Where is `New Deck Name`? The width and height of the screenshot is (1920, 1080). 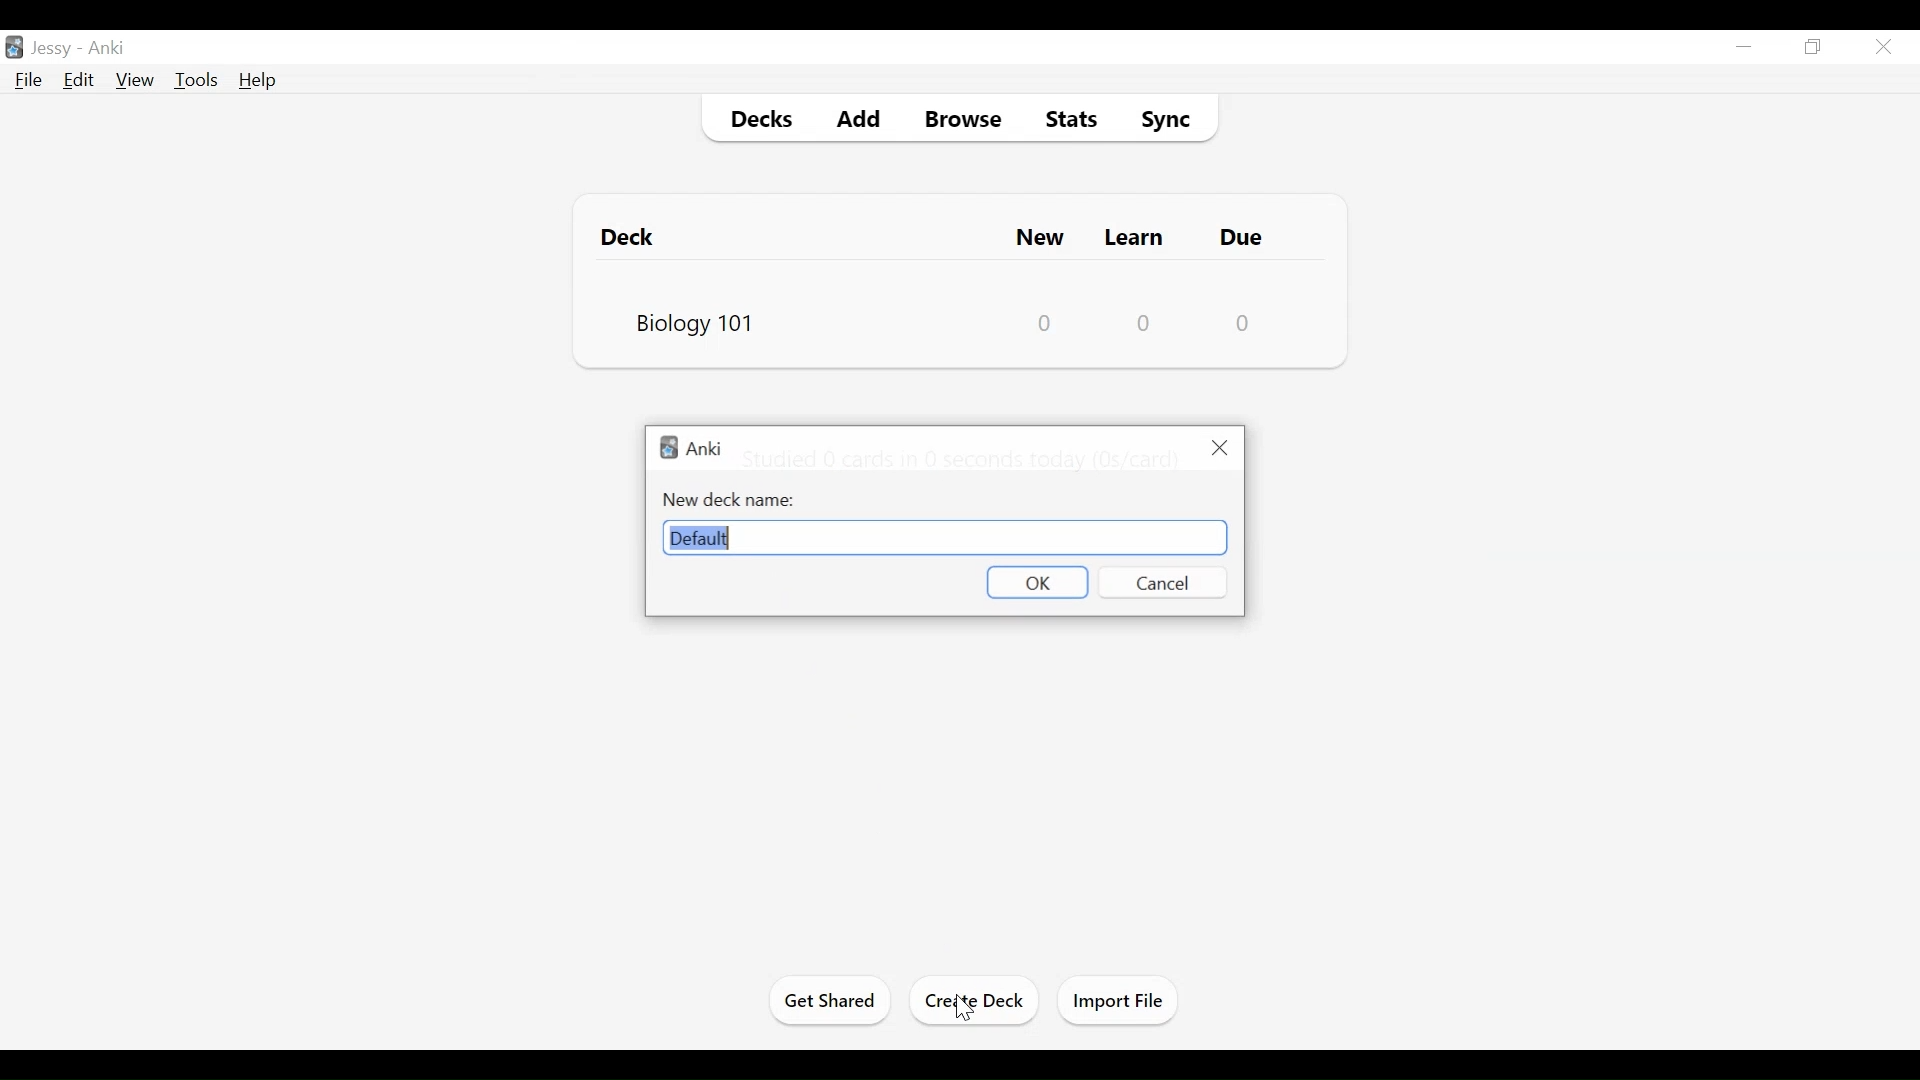
New Deck Name is located at coordinates (727, 500).